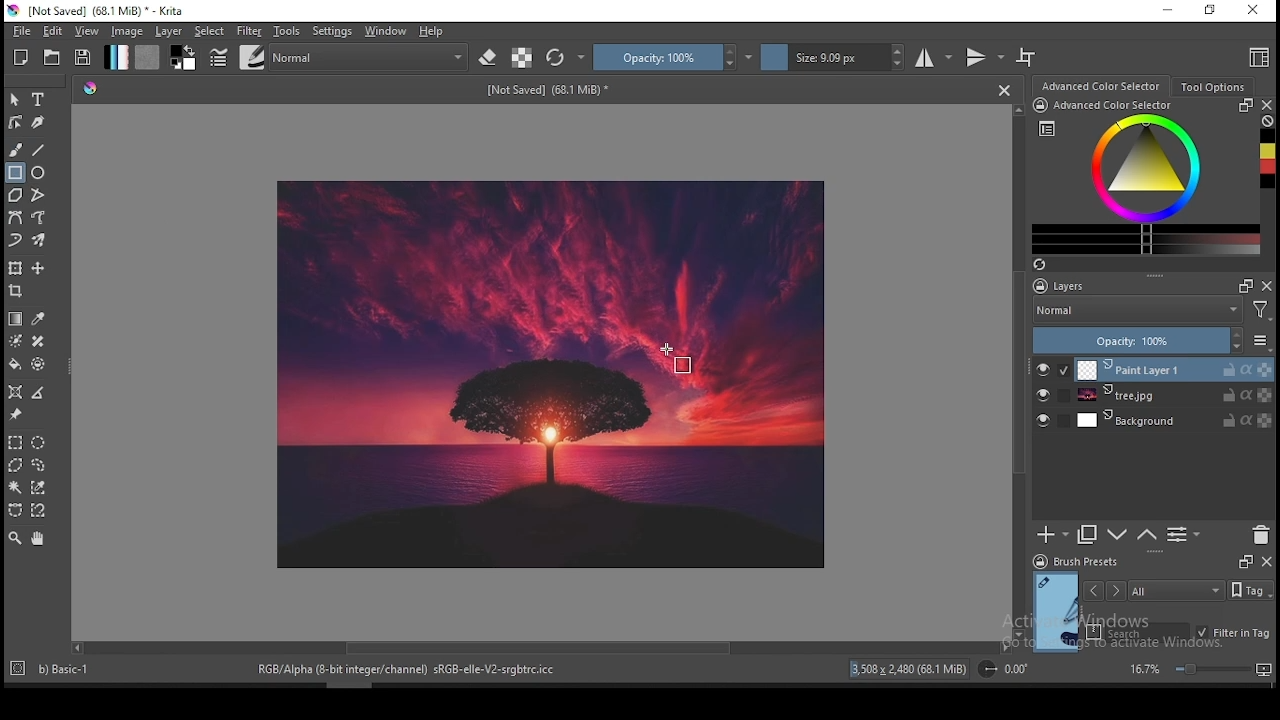  What do you see at coordinates (52, 31) in the screenshot?
I see `edit` at bounding box center [52, 31].